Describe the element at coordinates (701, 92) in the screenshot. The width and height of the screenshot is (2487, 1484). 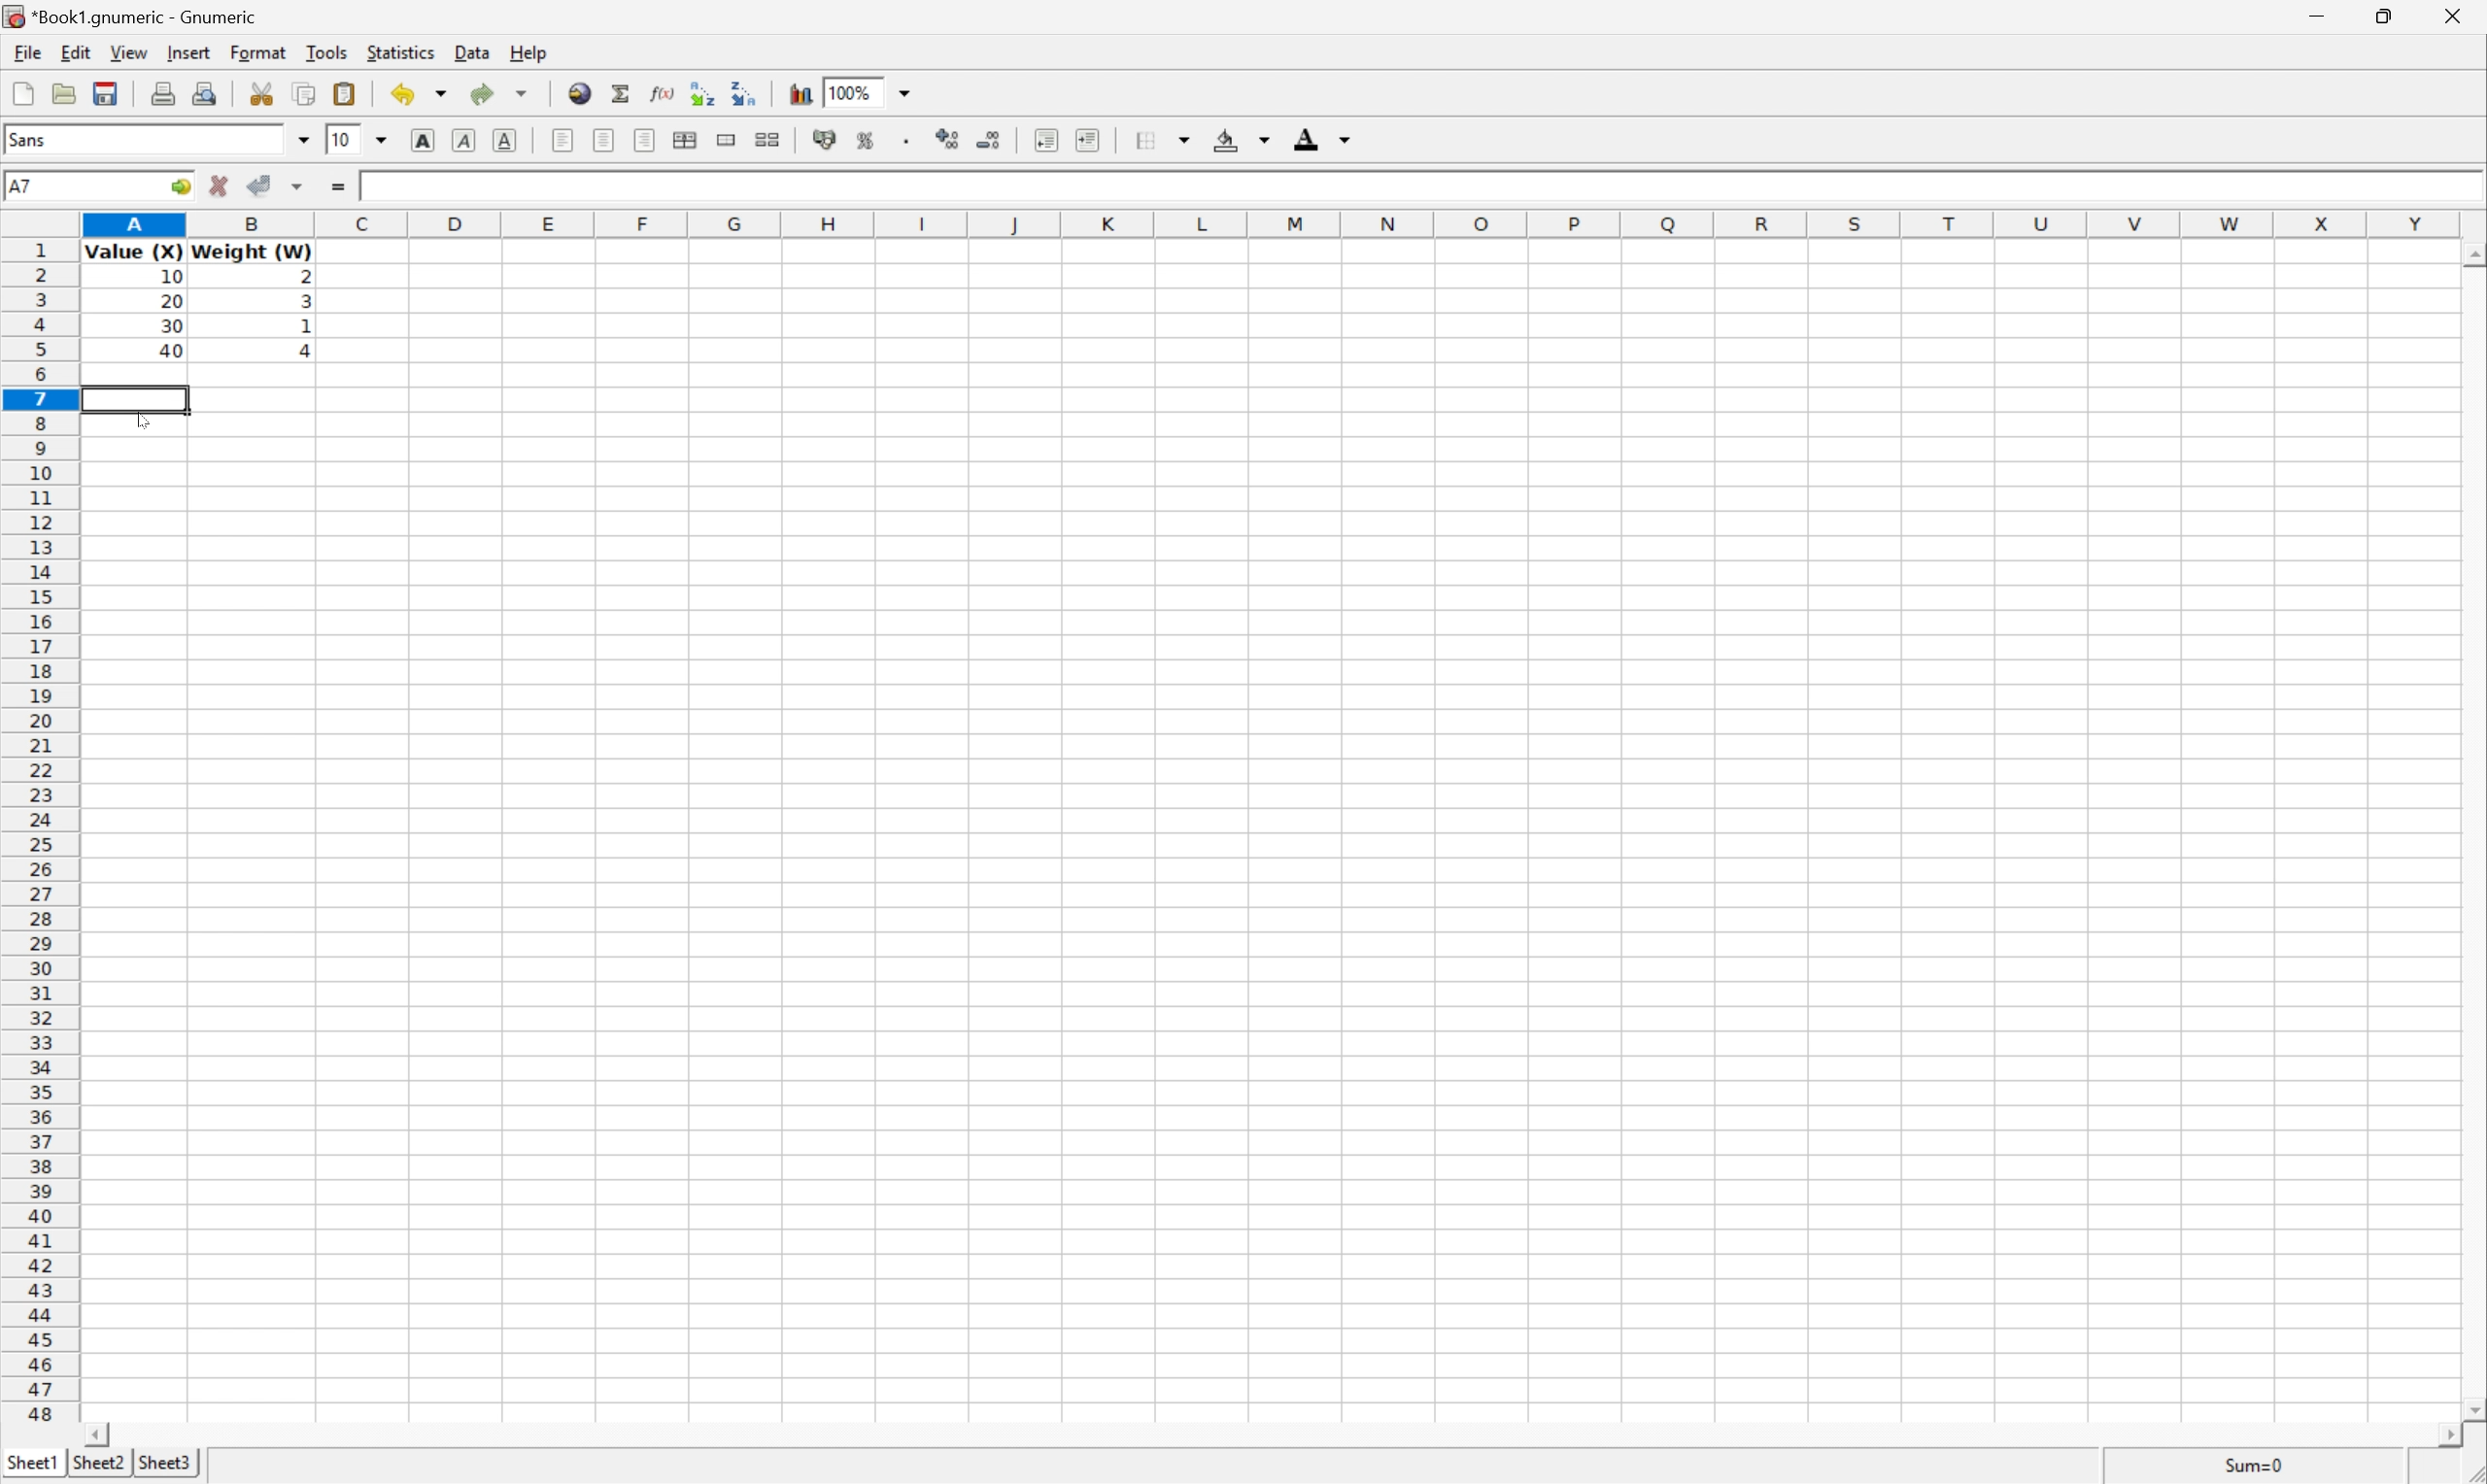
I see `Sort the selected region in ascending order based on the first column selected` at that location.